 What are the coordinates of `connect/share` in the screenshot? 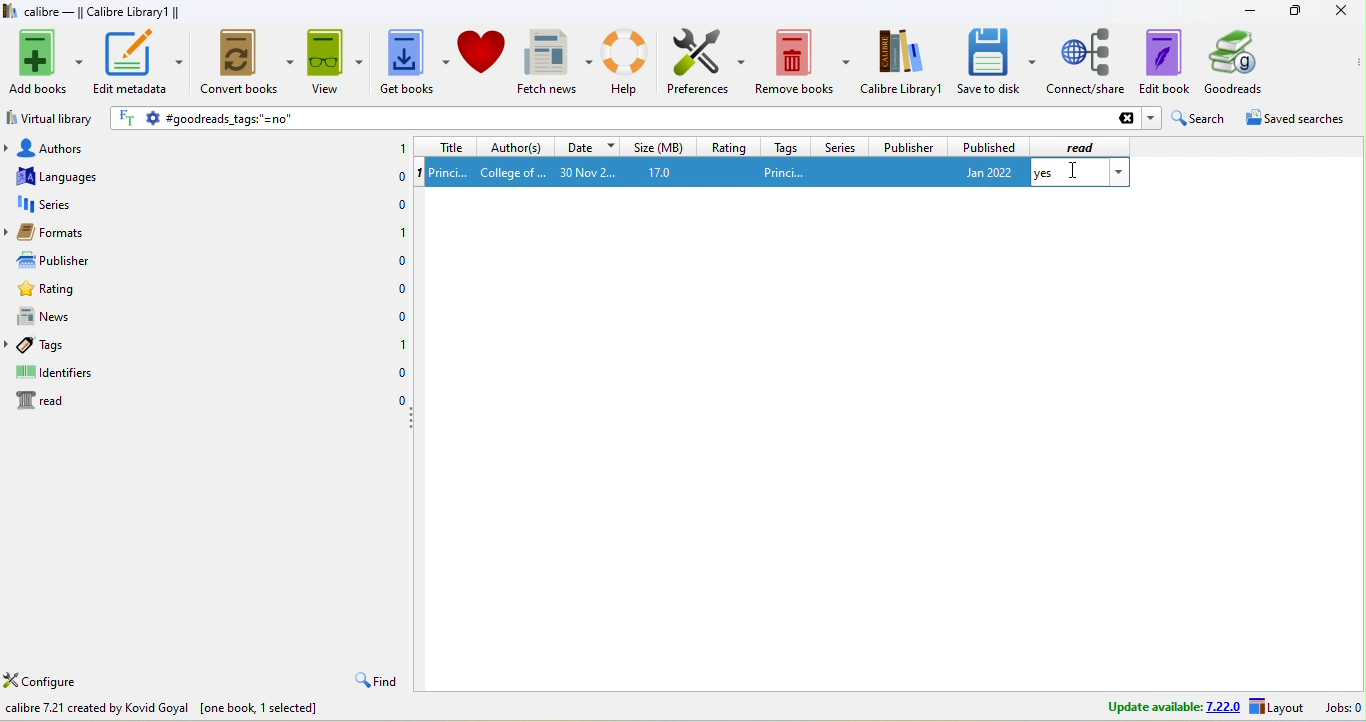 It's located at (1087, 62).